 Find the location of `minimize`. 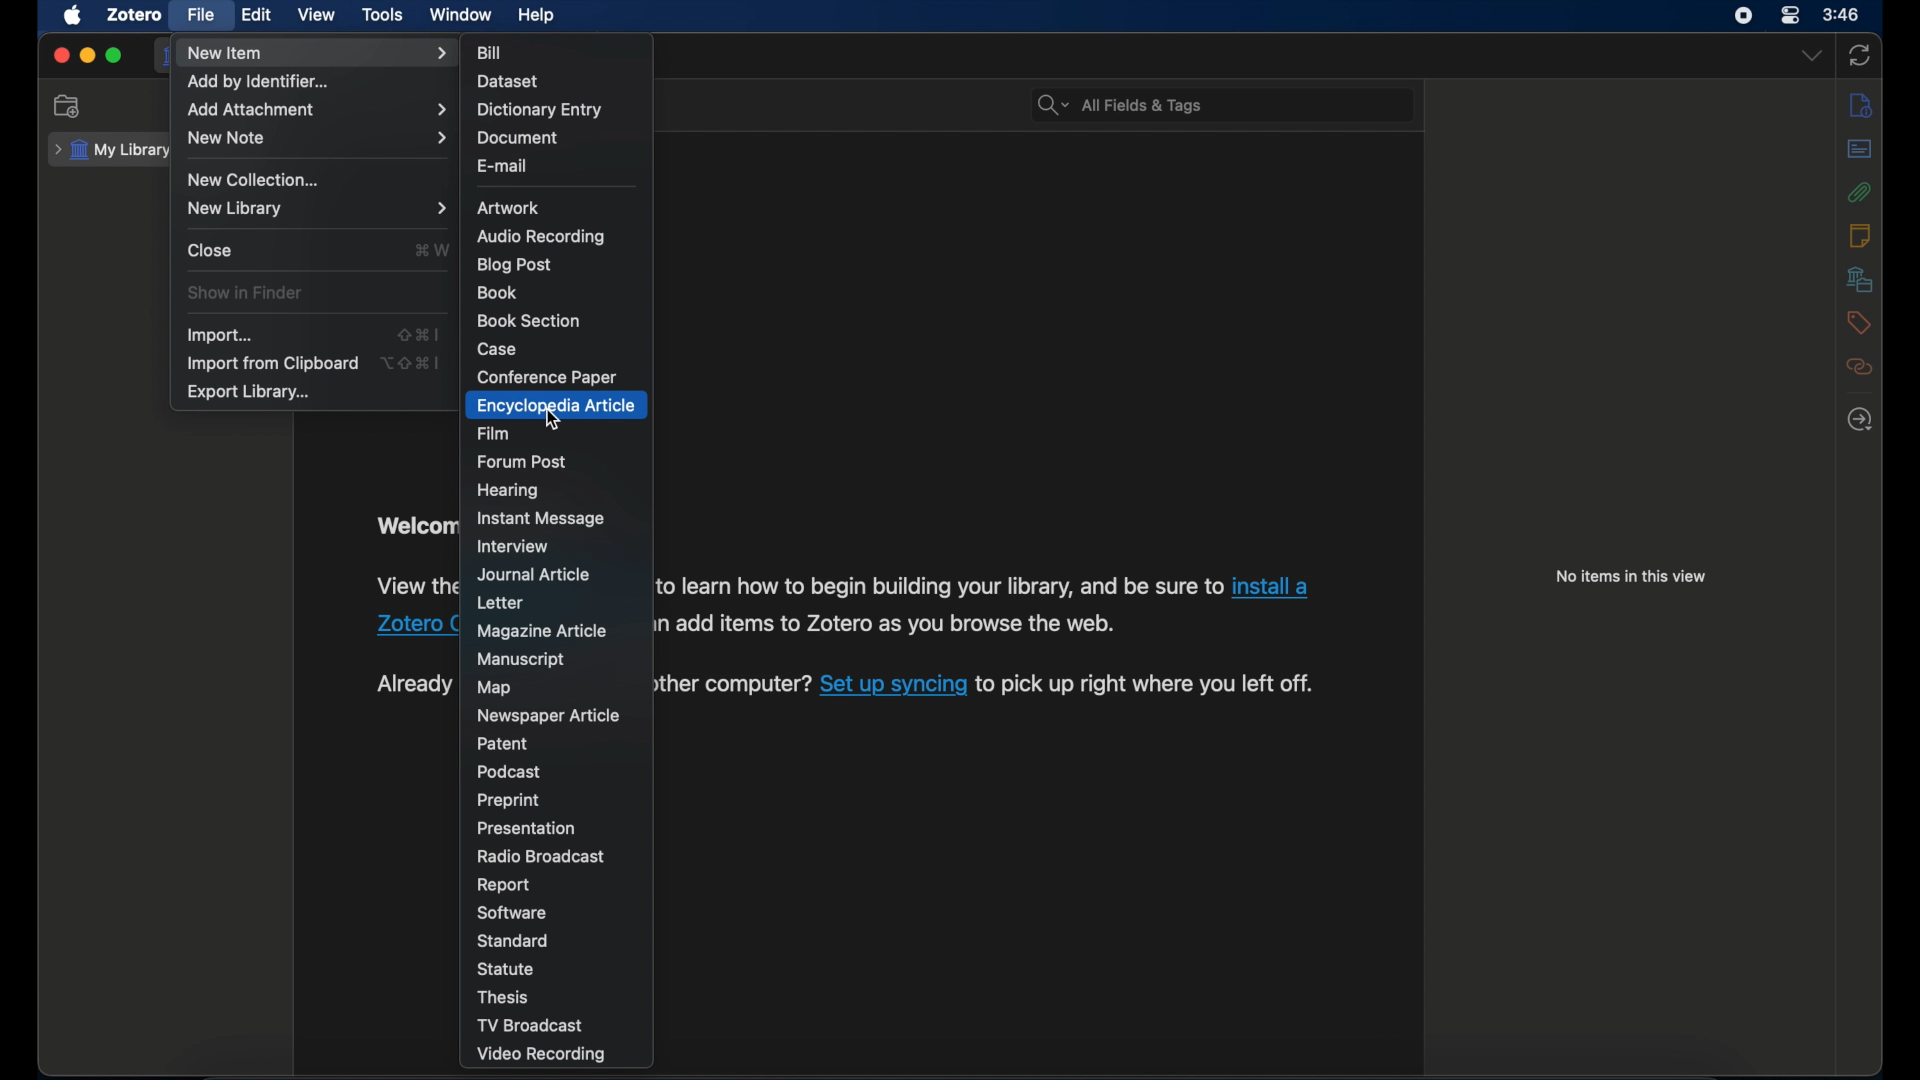

minimize is located at coordinates (86, 55).